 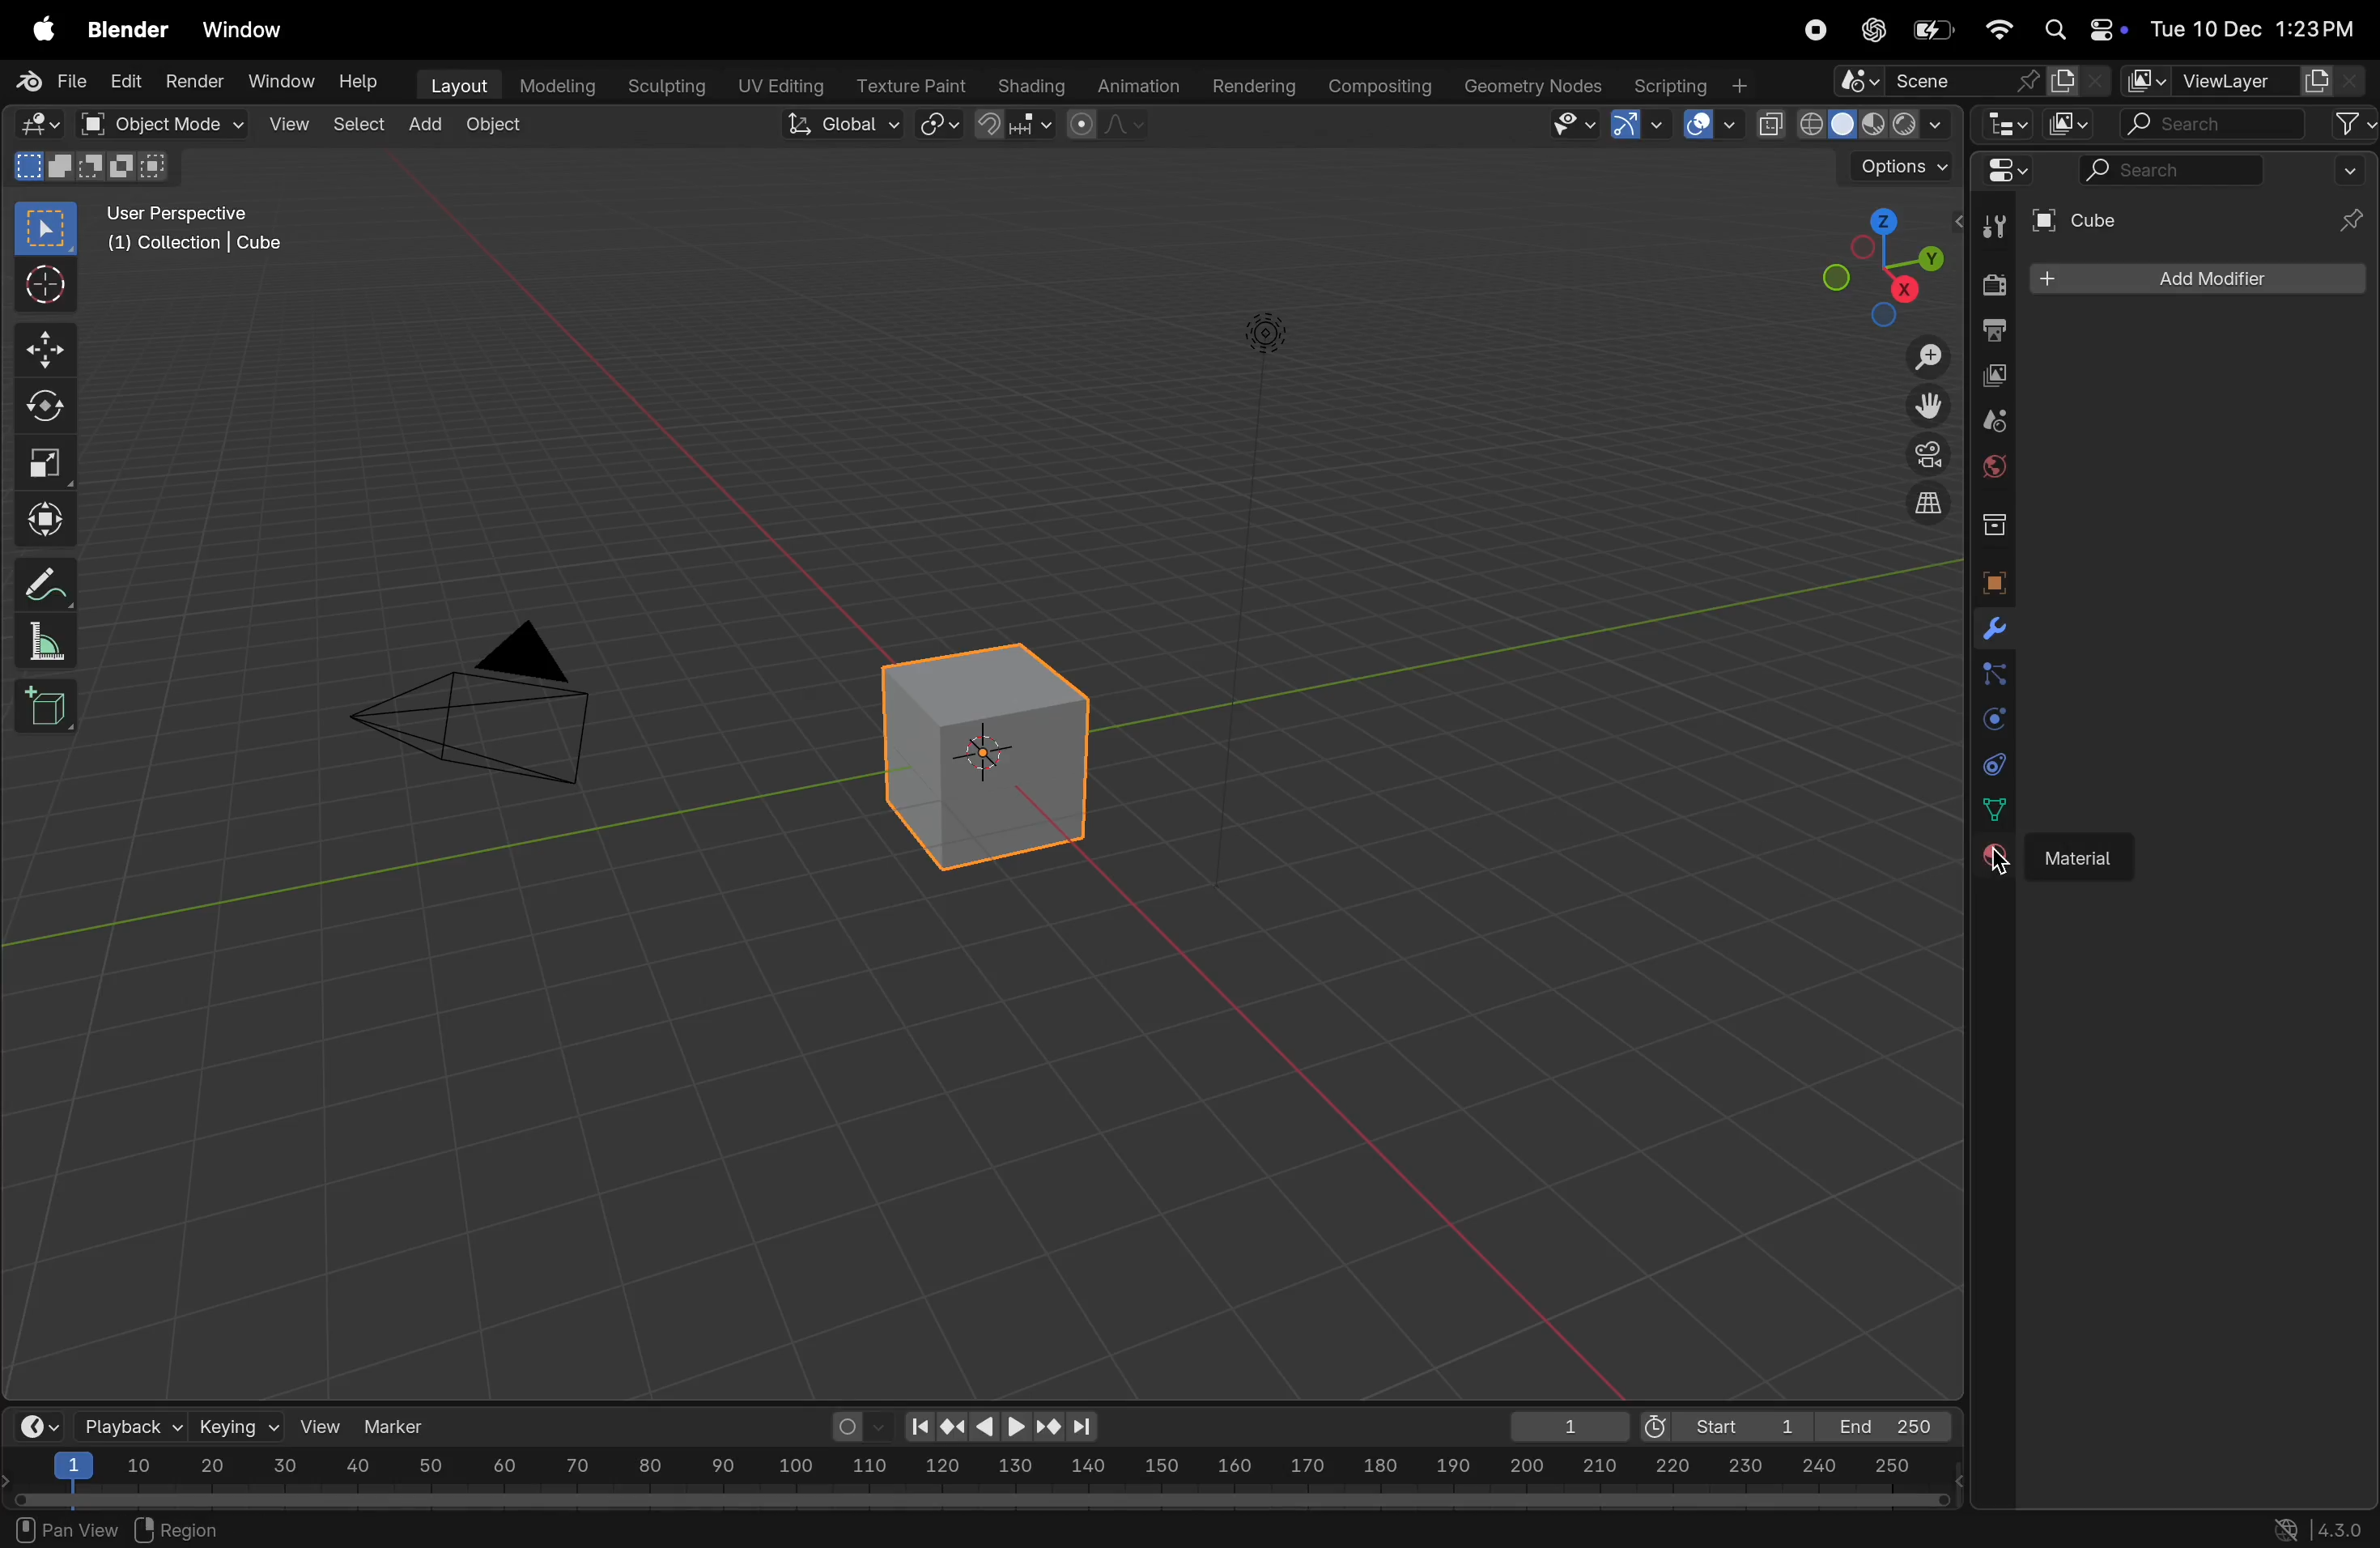 I want to click on camera view , so click(x=488, y=697).